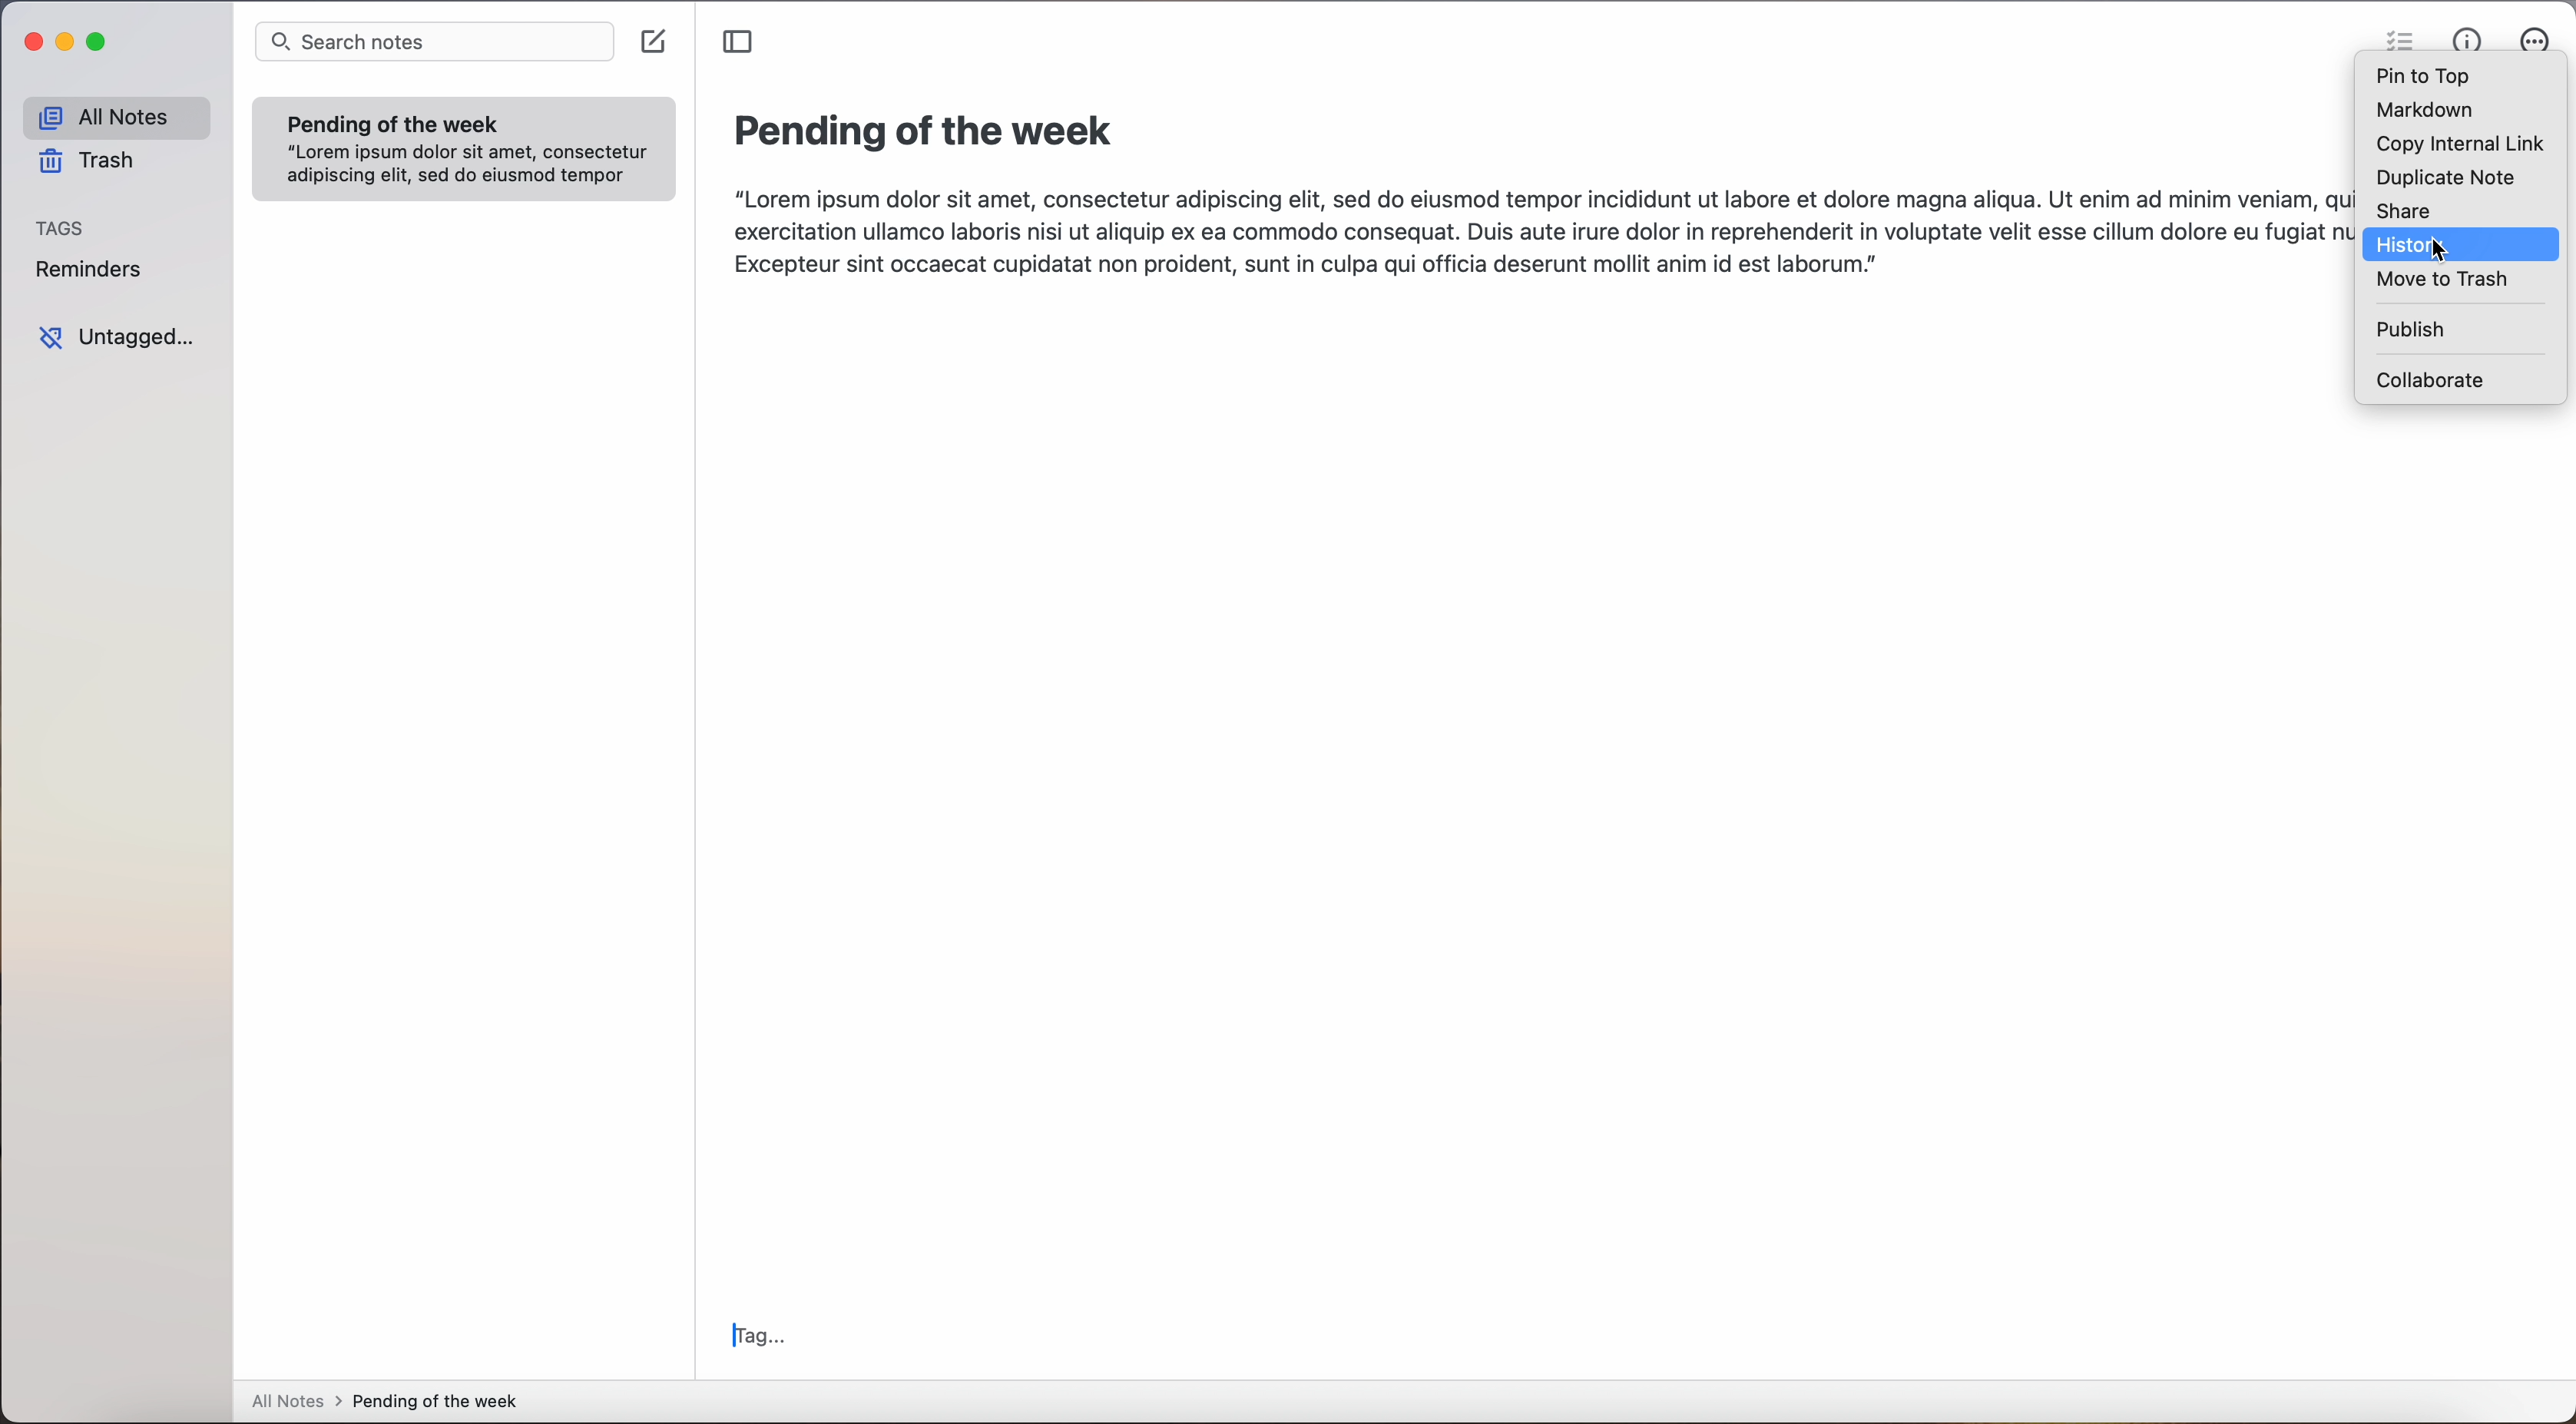  What do you see at coordinates (2397, 246) in the screenshot?
I see `history` at bounding box center [2397, 246].